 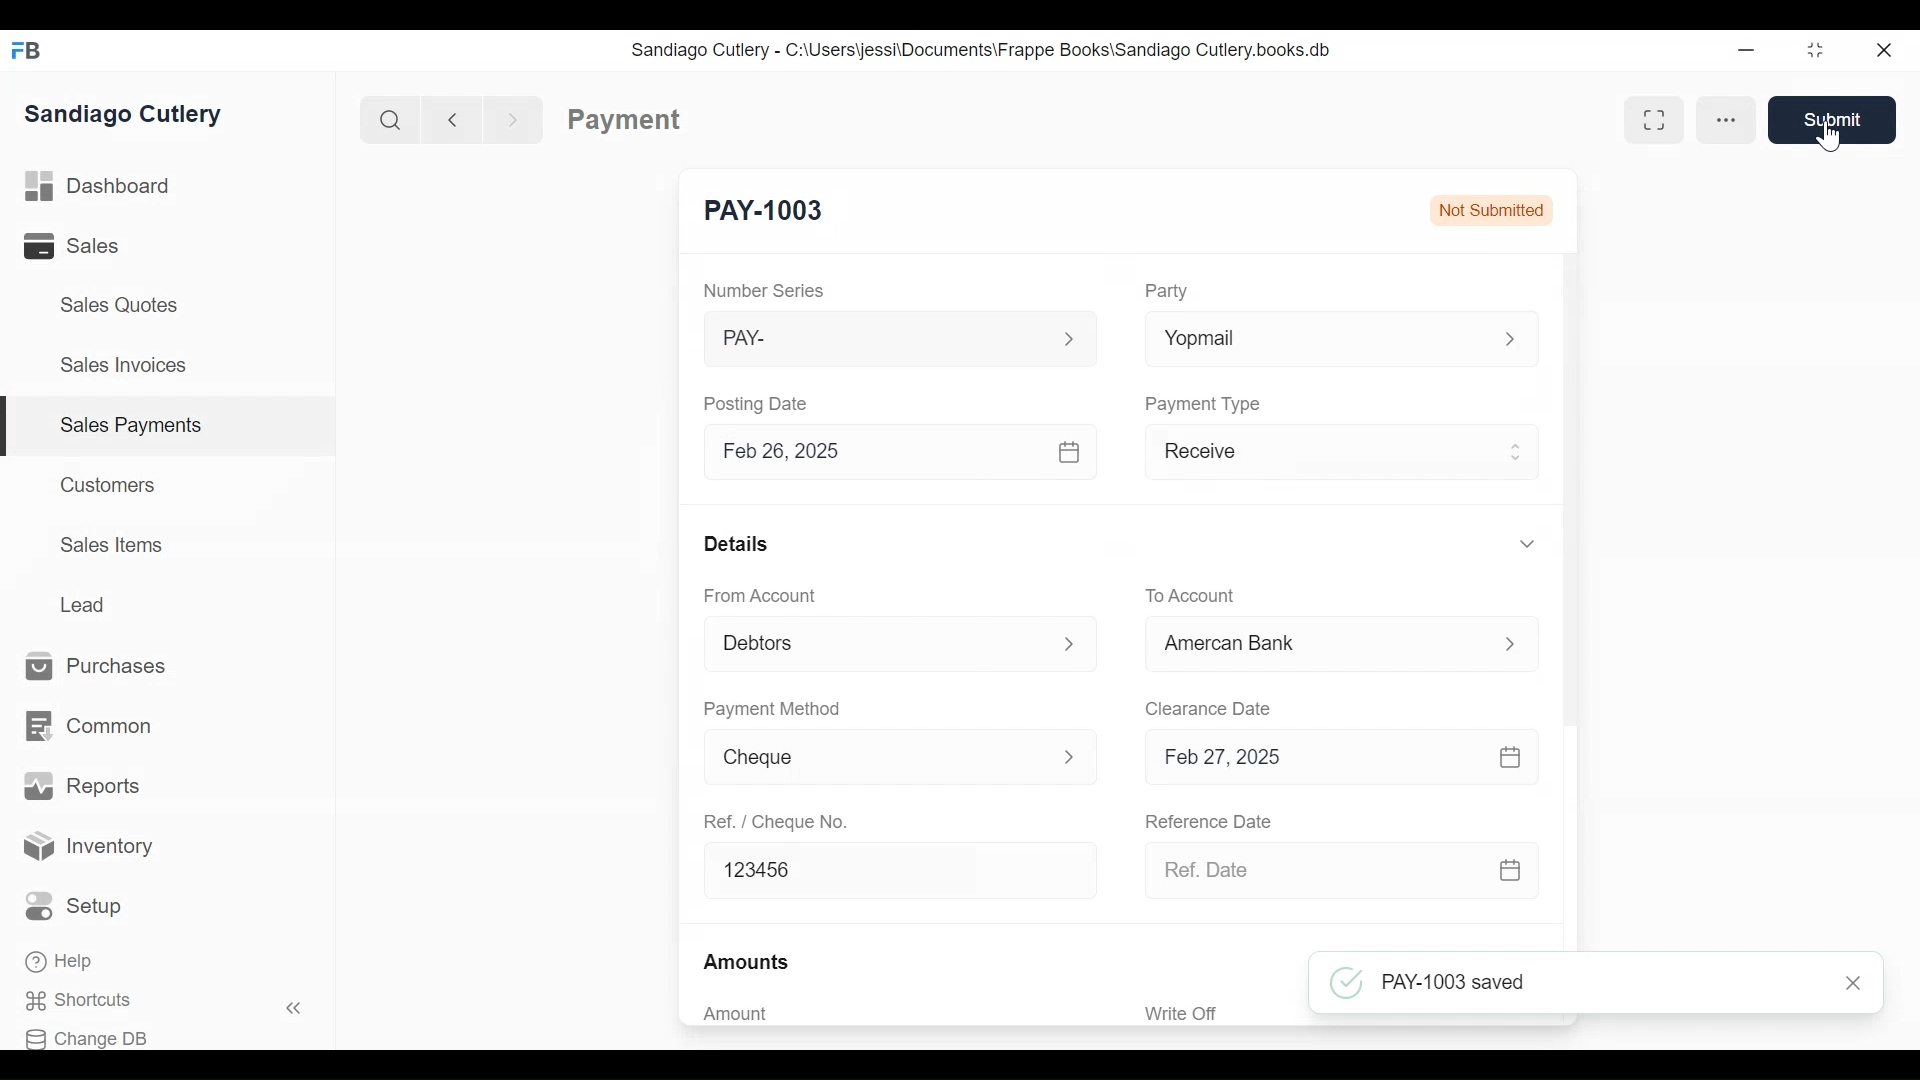 What do you see at coordinates (1514, 756) in the screenshot?
I see `Calendar` at bounding box center [1514, 756].